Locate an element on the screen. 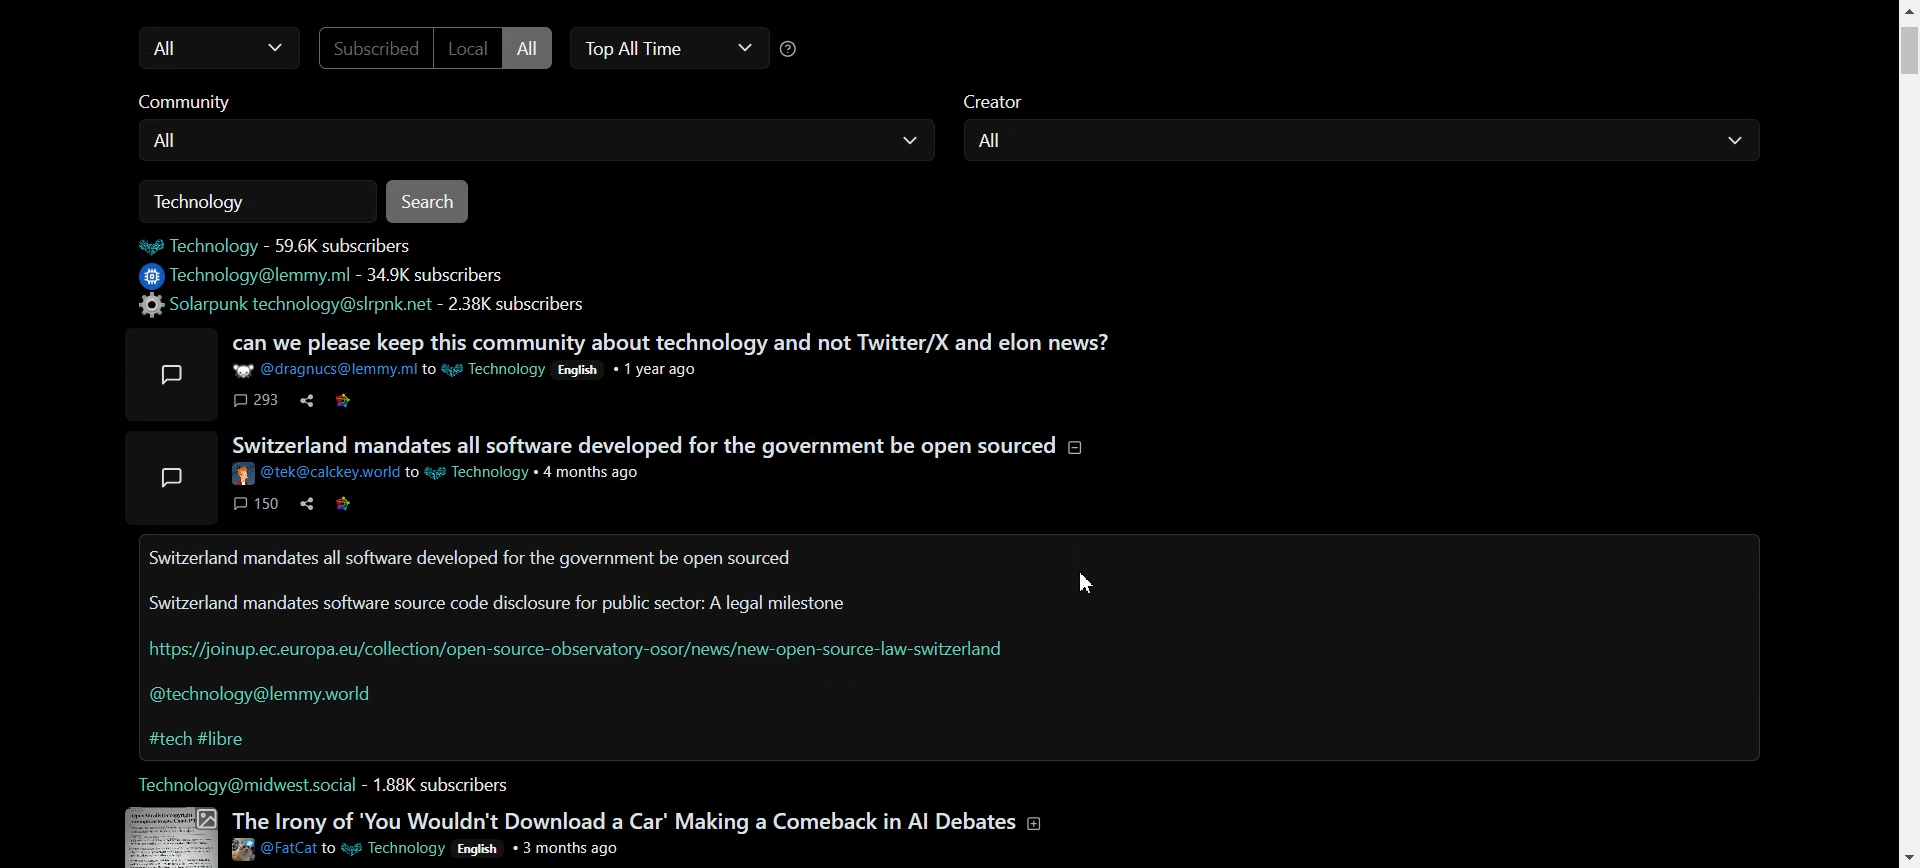 Image resolution: width=1920 pixels, height=868 pixels. Switzerland mandates all software developed for the government be open sourced is located at coordinates (655, 444).